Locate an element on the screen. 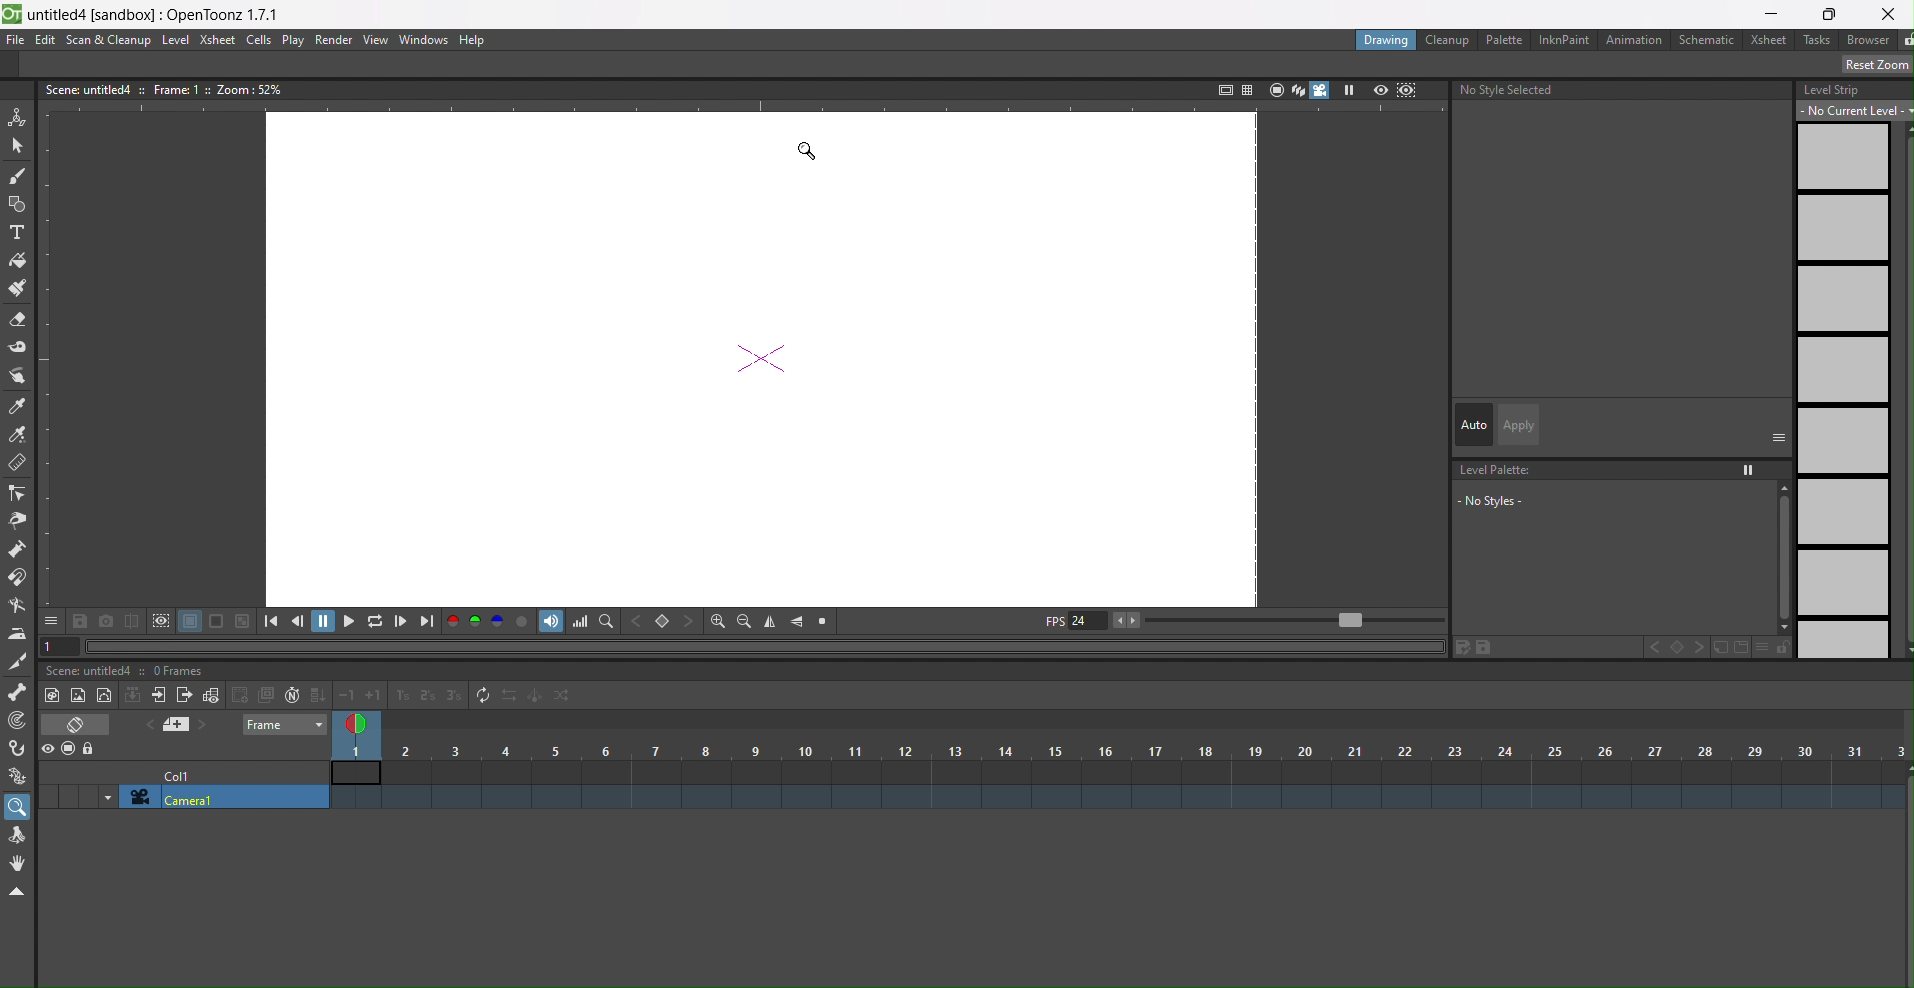 This screenshot has height=988, width=1914. type tool  is located at coordinates (21, 232).